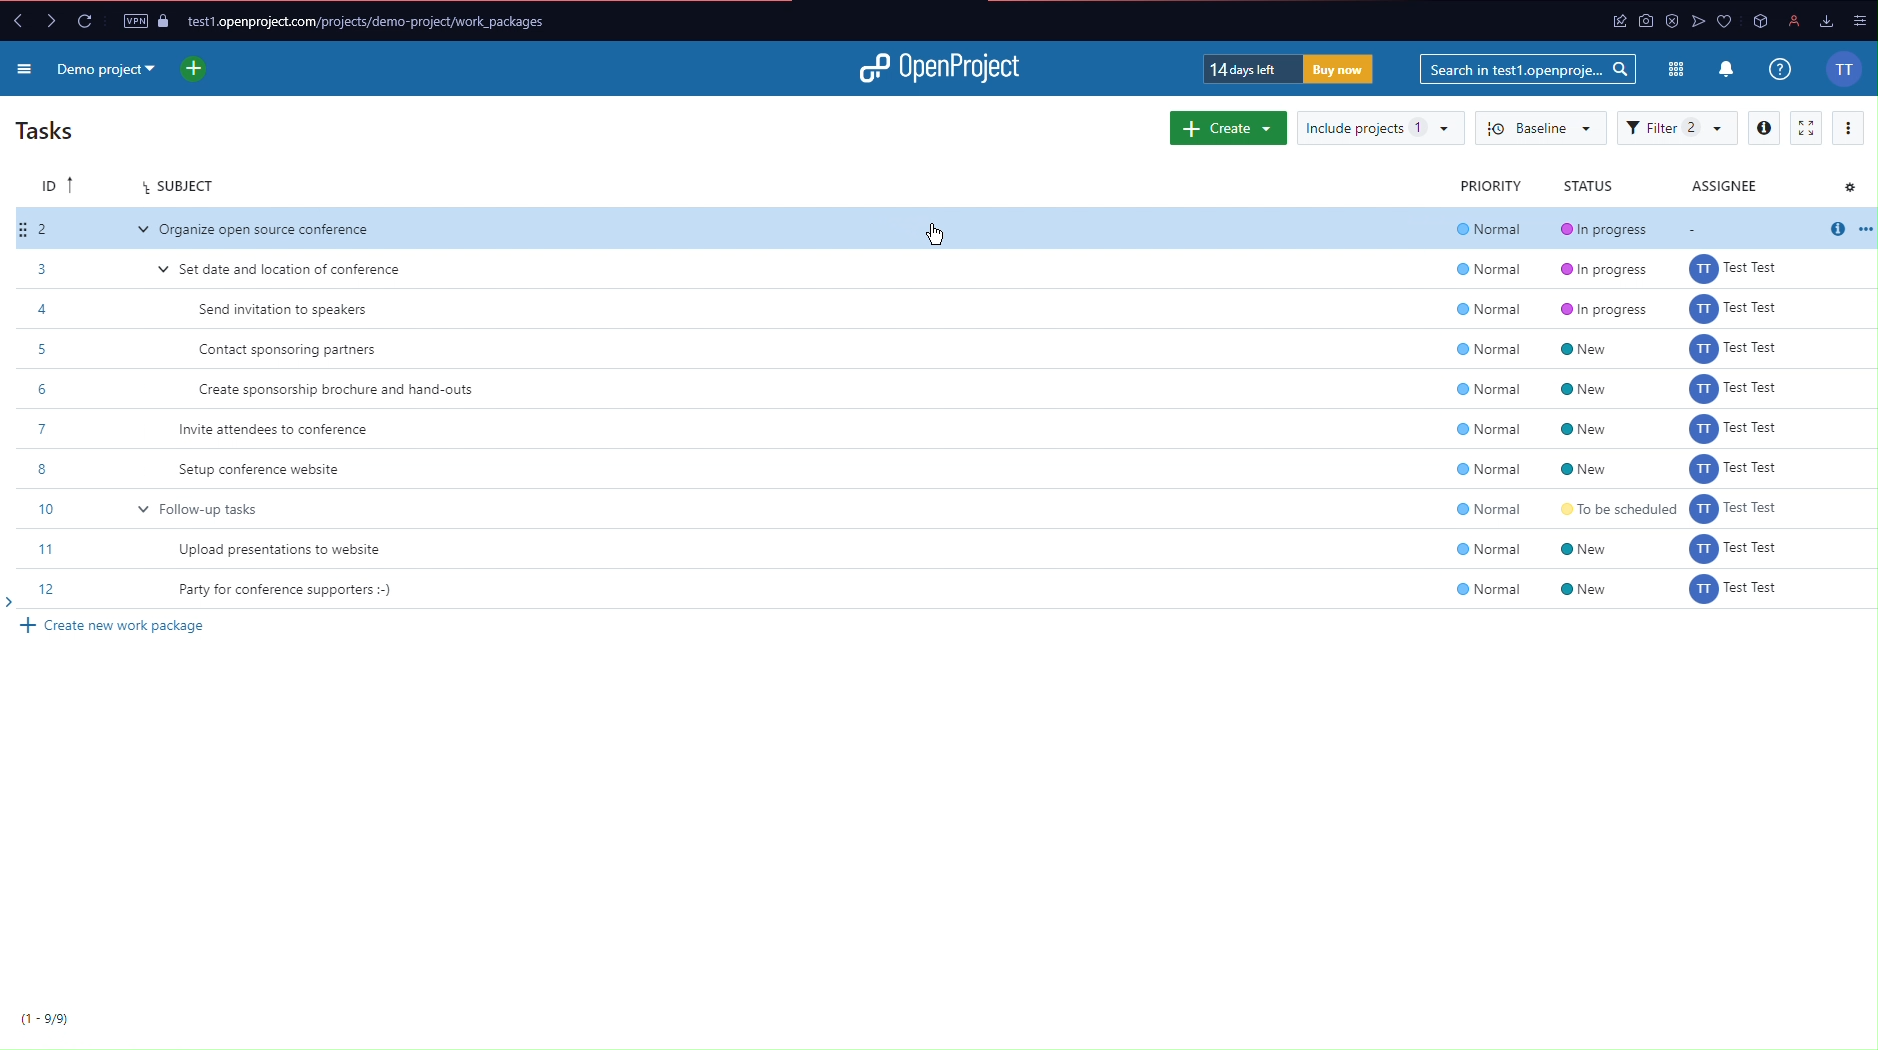  What do you see at coordinates (1676, 72) in the screenshot?
I see `Modules` at bounding box center [1676, 72].